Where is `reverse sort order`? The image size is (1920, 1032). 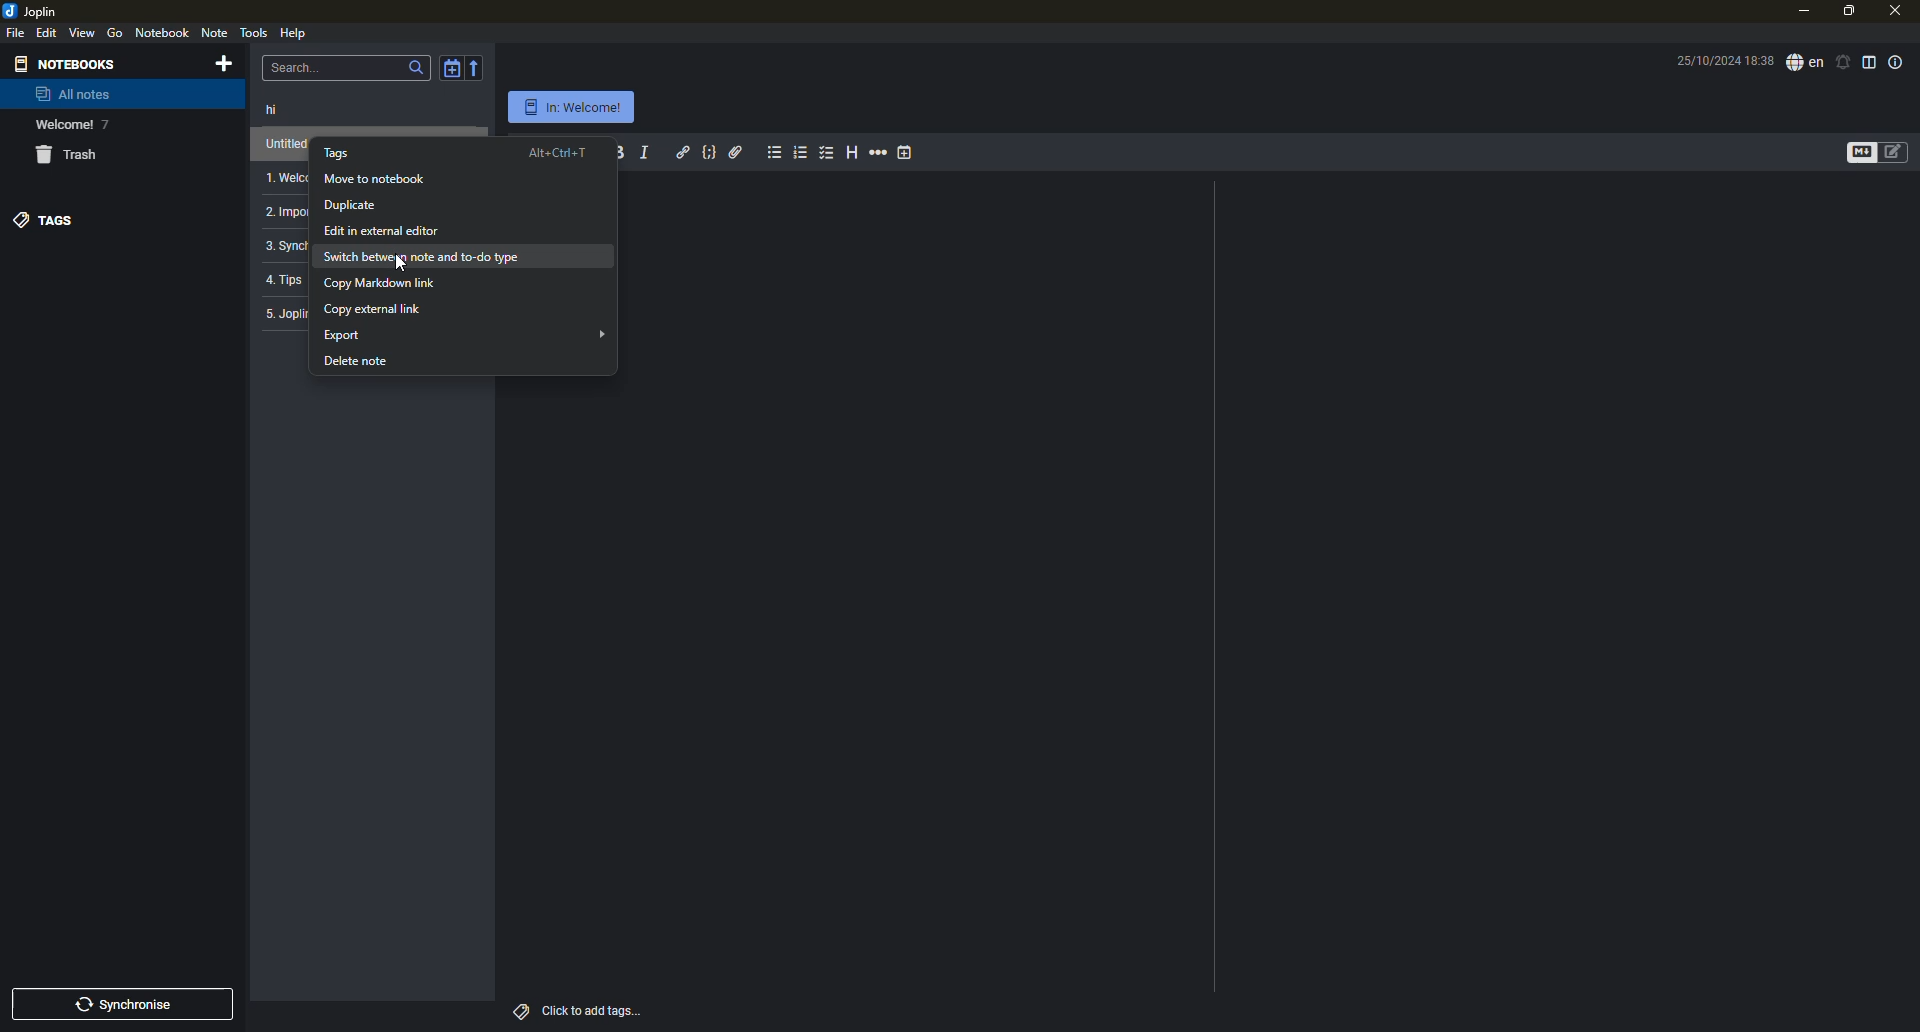 reverse sort order is located at coordinates (478, 66).